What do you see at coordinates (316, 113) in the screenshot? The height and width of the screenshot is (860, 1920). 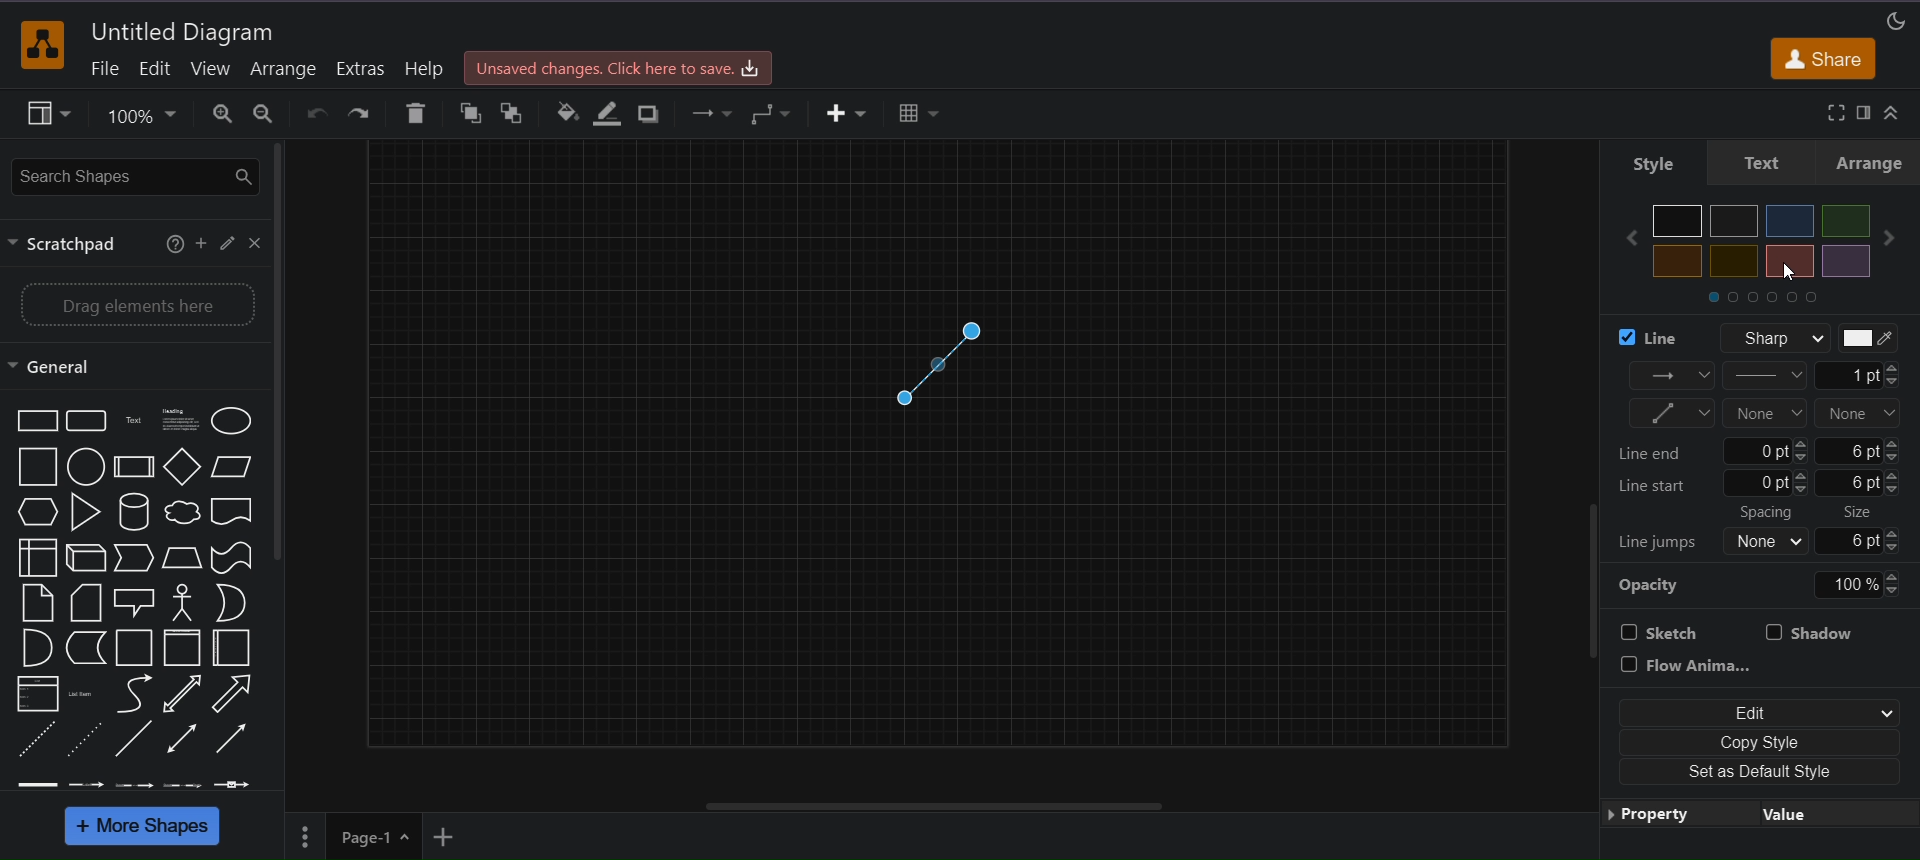 I see `undo` at bounding box center [316, 113].